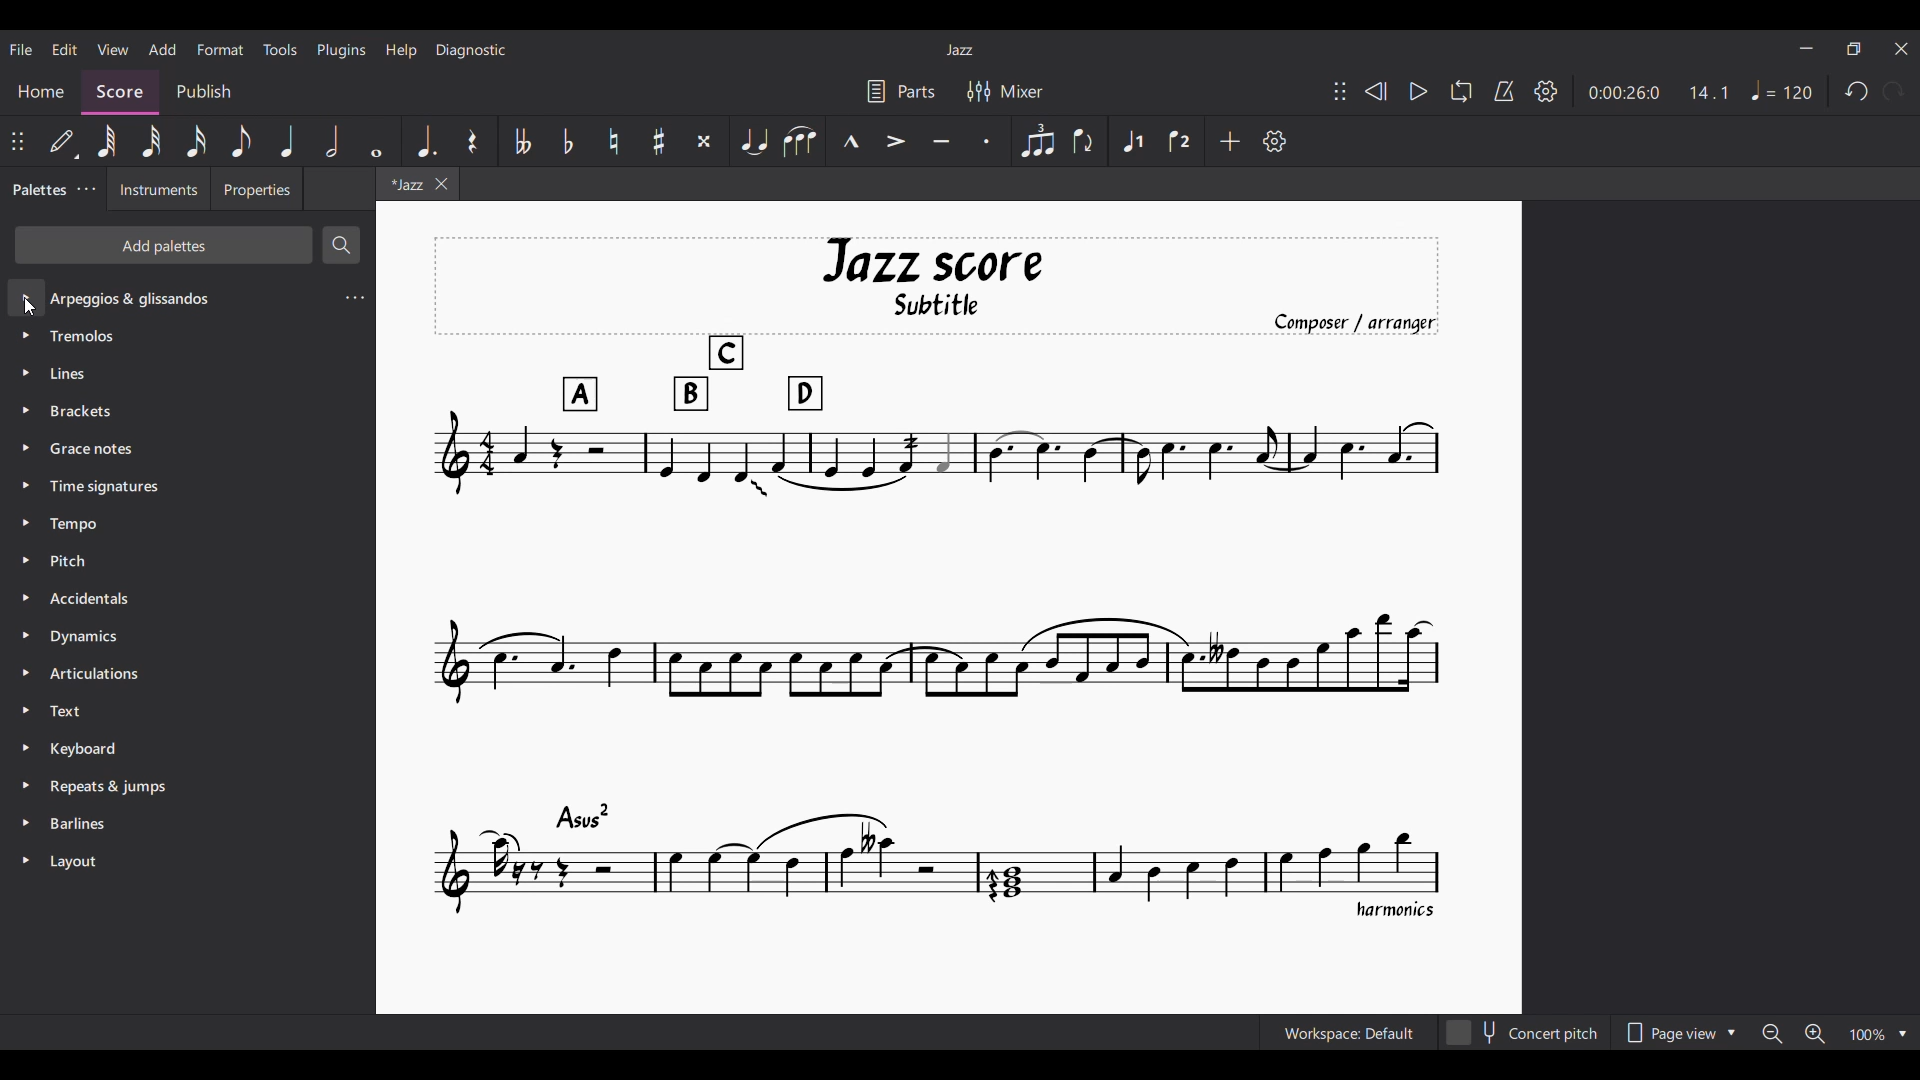 The image size is (1920, 1080). I want to click on Concert pitch toggle, so click(1524, 1033).